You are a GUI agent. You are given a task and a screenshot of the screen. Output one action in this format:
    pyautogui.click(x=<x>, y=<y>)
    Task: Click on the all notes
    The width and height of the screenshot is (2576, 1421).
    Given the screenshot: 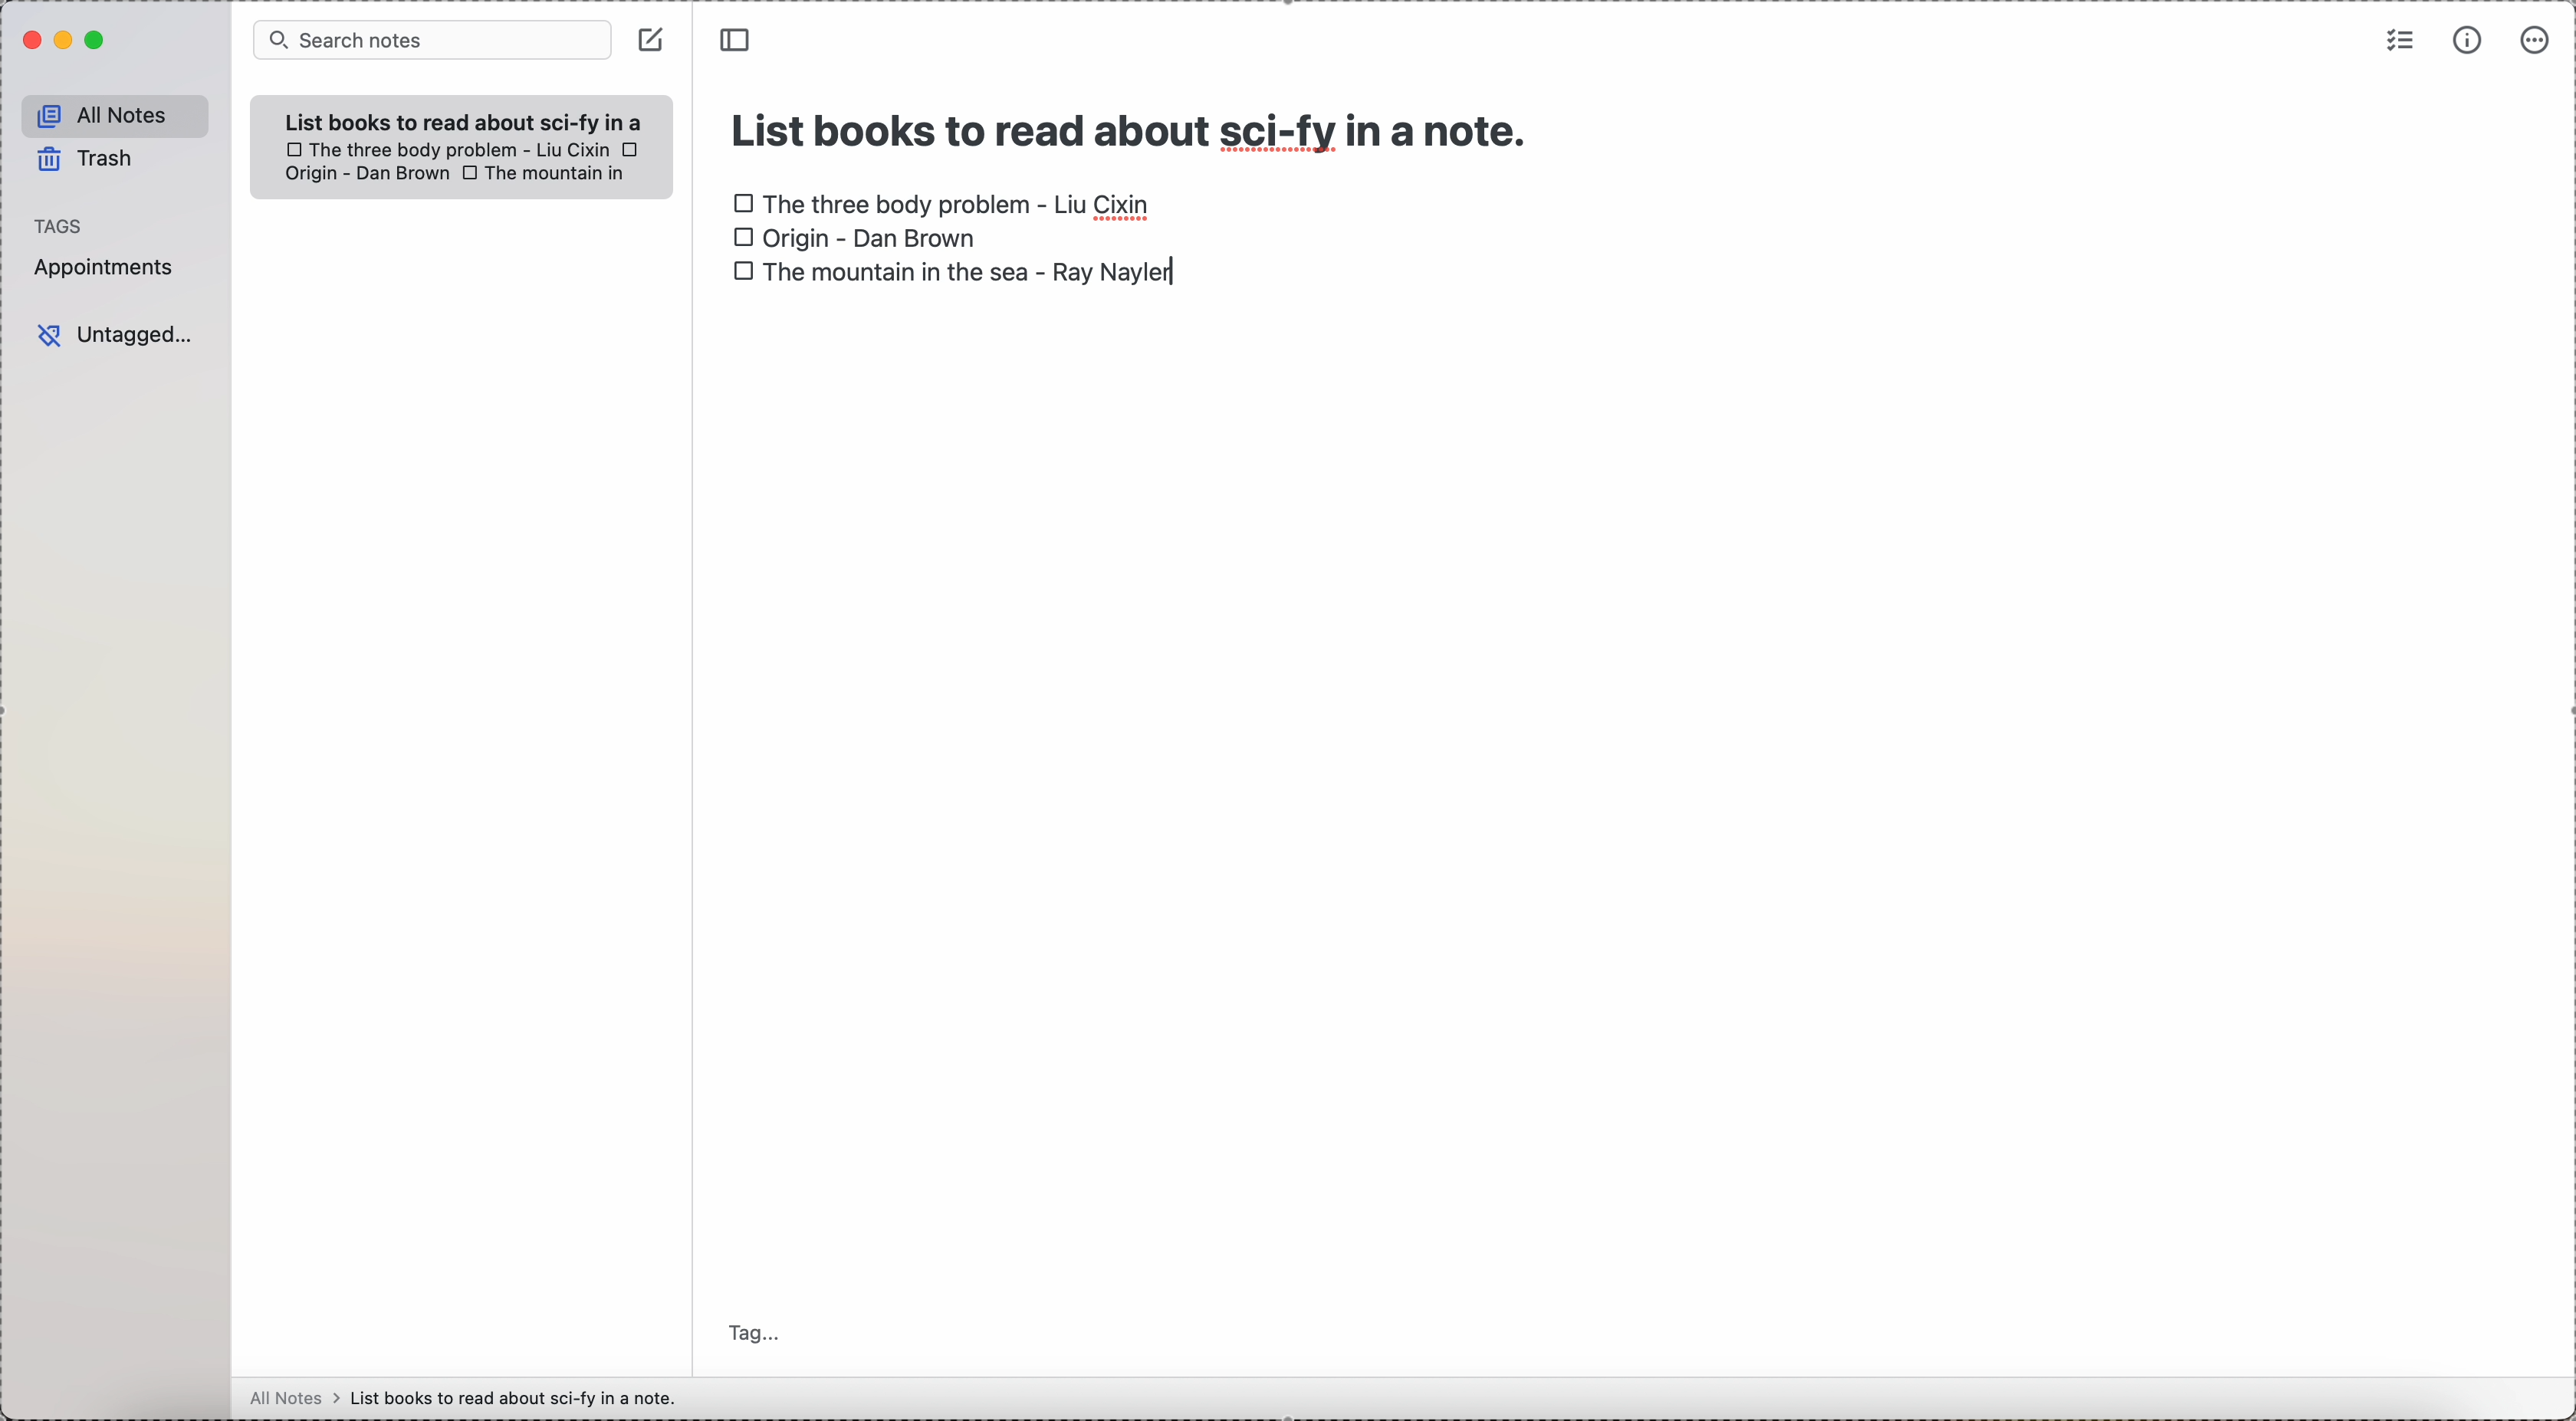 What is the action you would take?
    pyautogui.click(x=110, y=112)
    